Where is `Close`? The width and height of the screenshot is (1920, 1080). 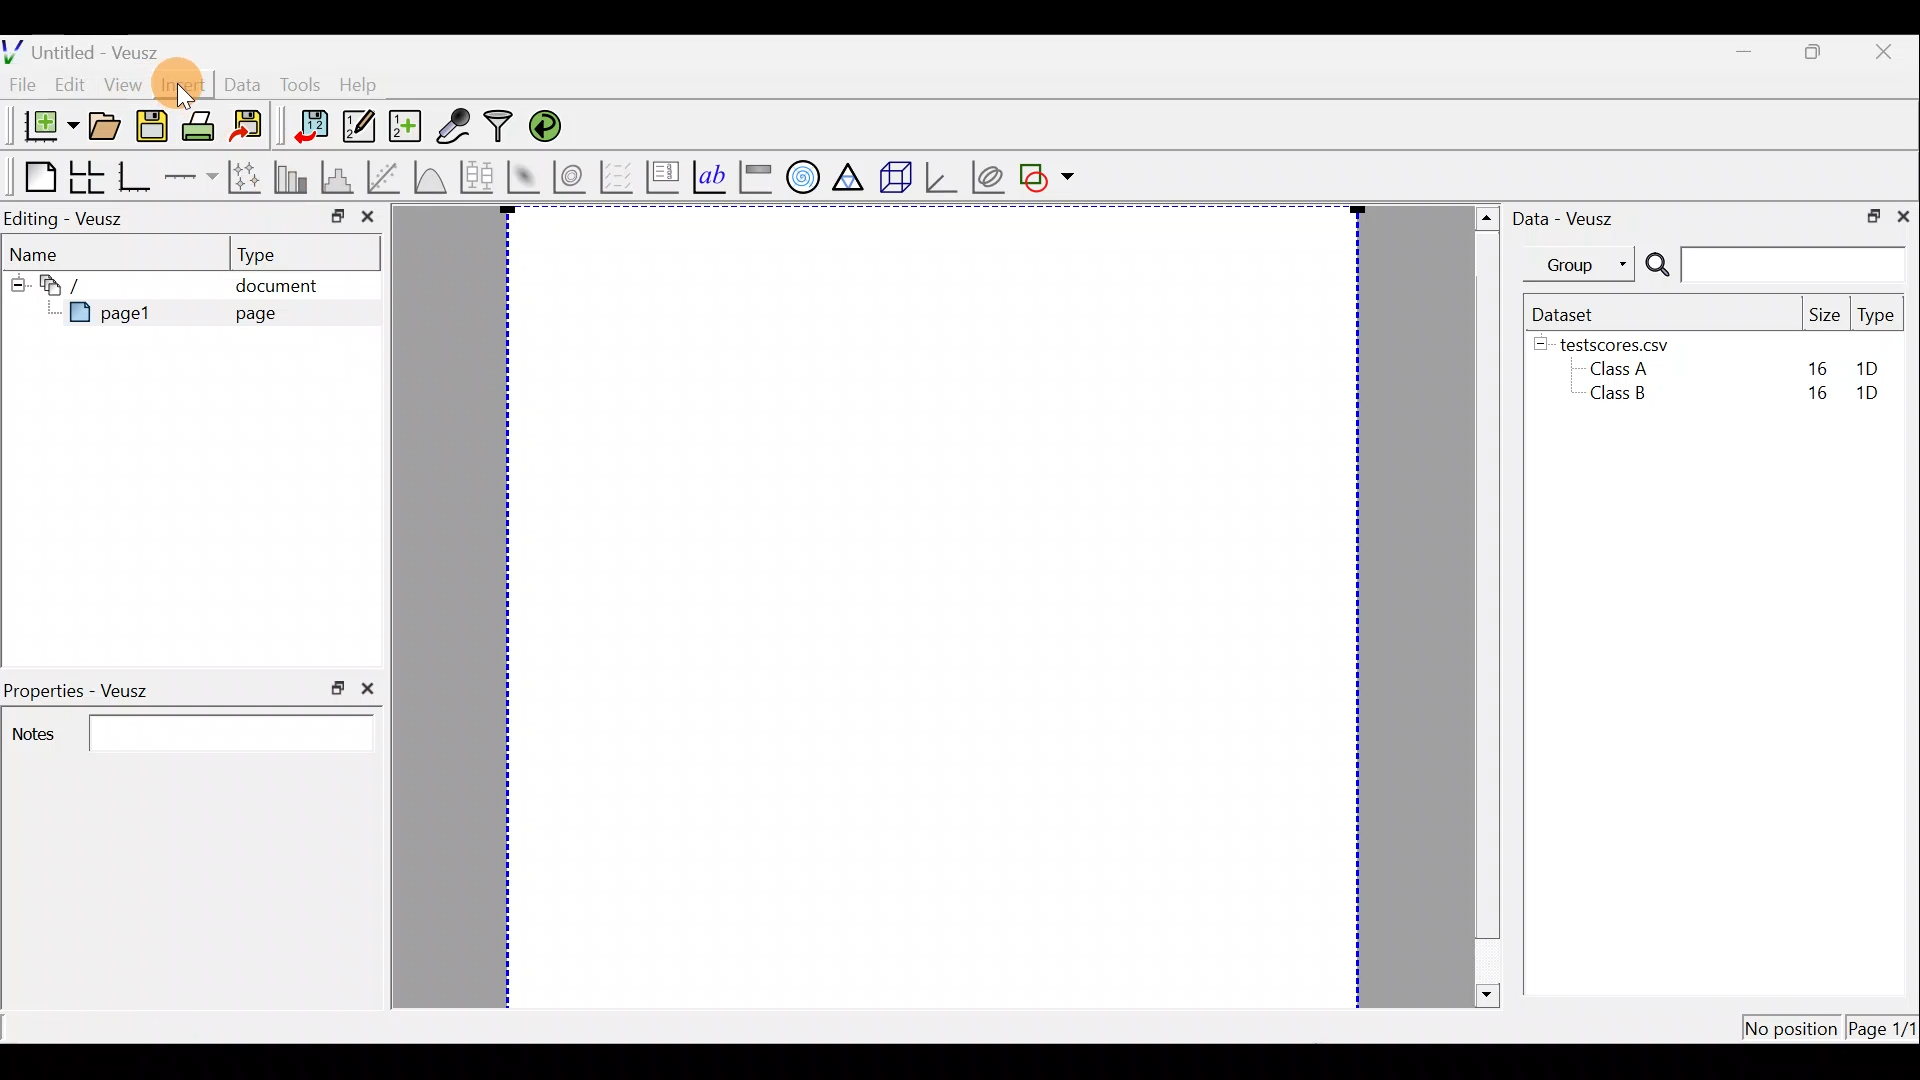 Close is located at coordinates (1889, 50).